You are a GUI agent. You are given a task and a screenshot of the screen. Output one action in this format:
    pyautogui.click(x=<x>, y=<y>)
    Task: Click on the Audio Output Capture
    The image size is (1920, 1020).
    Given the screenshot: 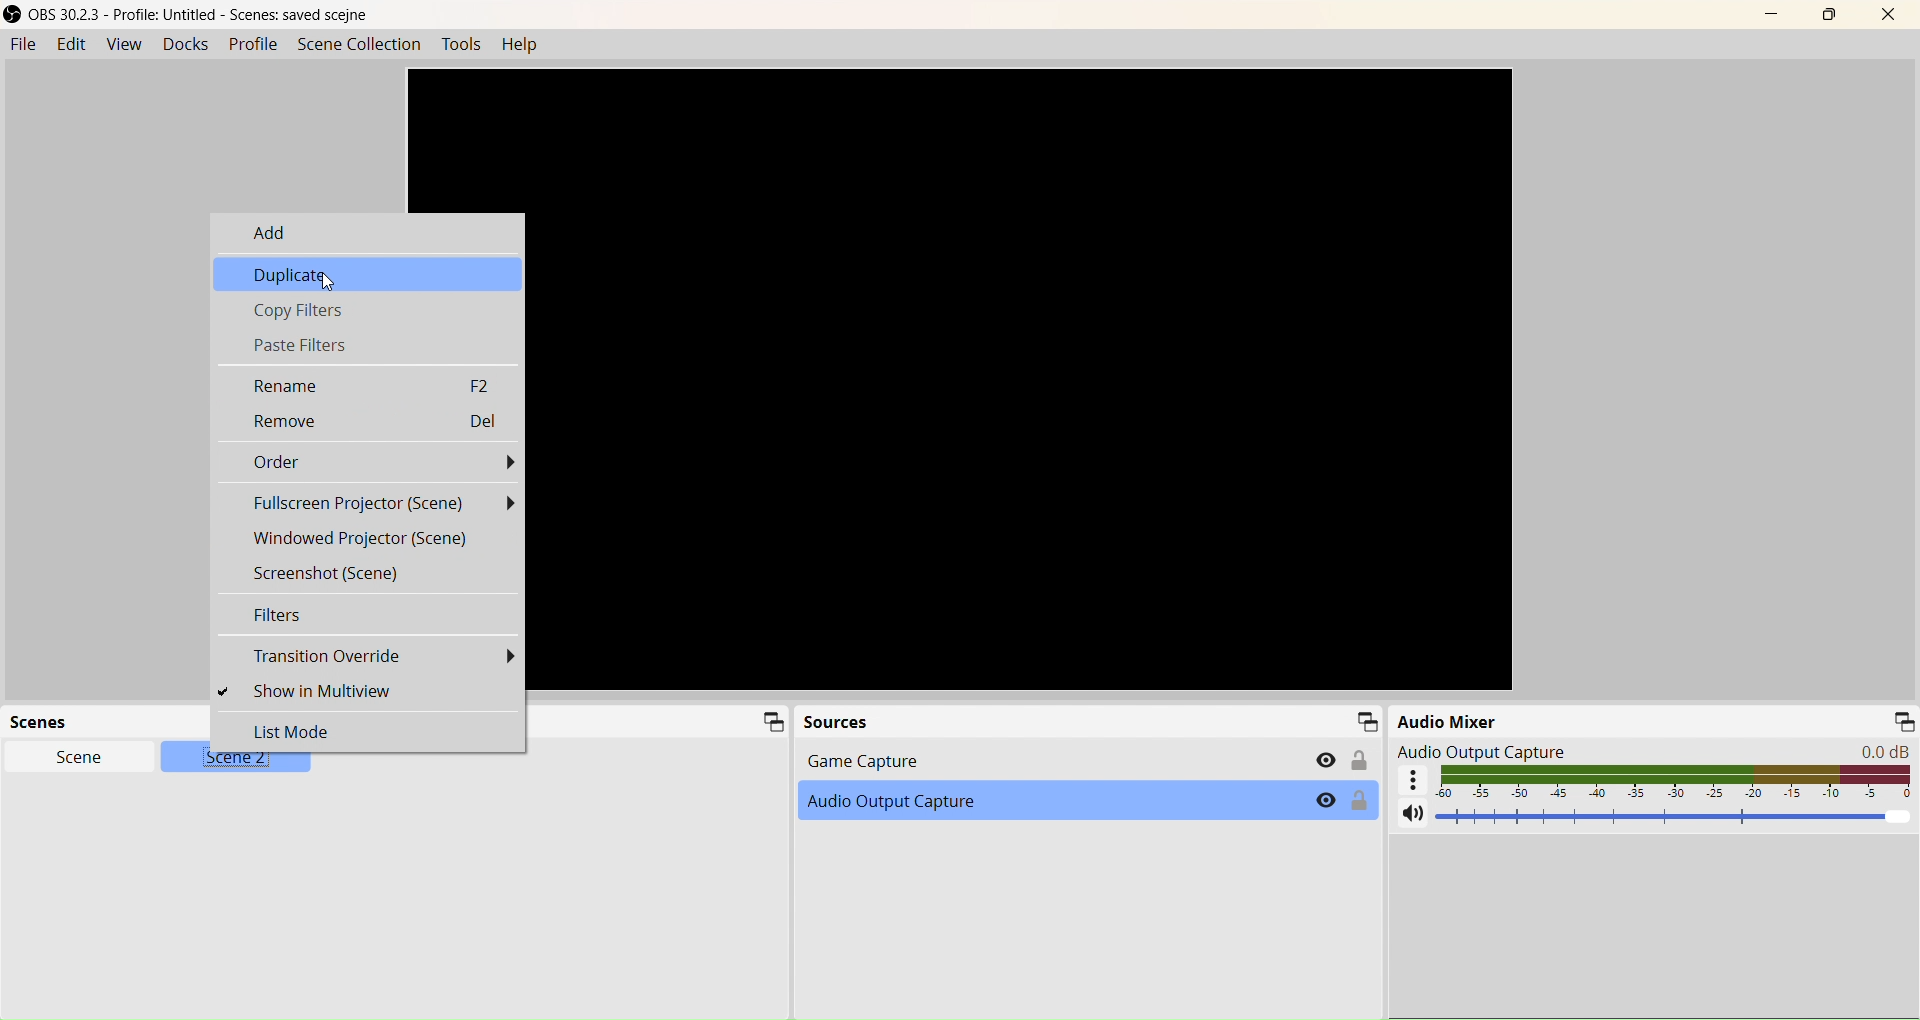 What is the action you would take?
    pyautogui.click(x=1655, y=751)
    